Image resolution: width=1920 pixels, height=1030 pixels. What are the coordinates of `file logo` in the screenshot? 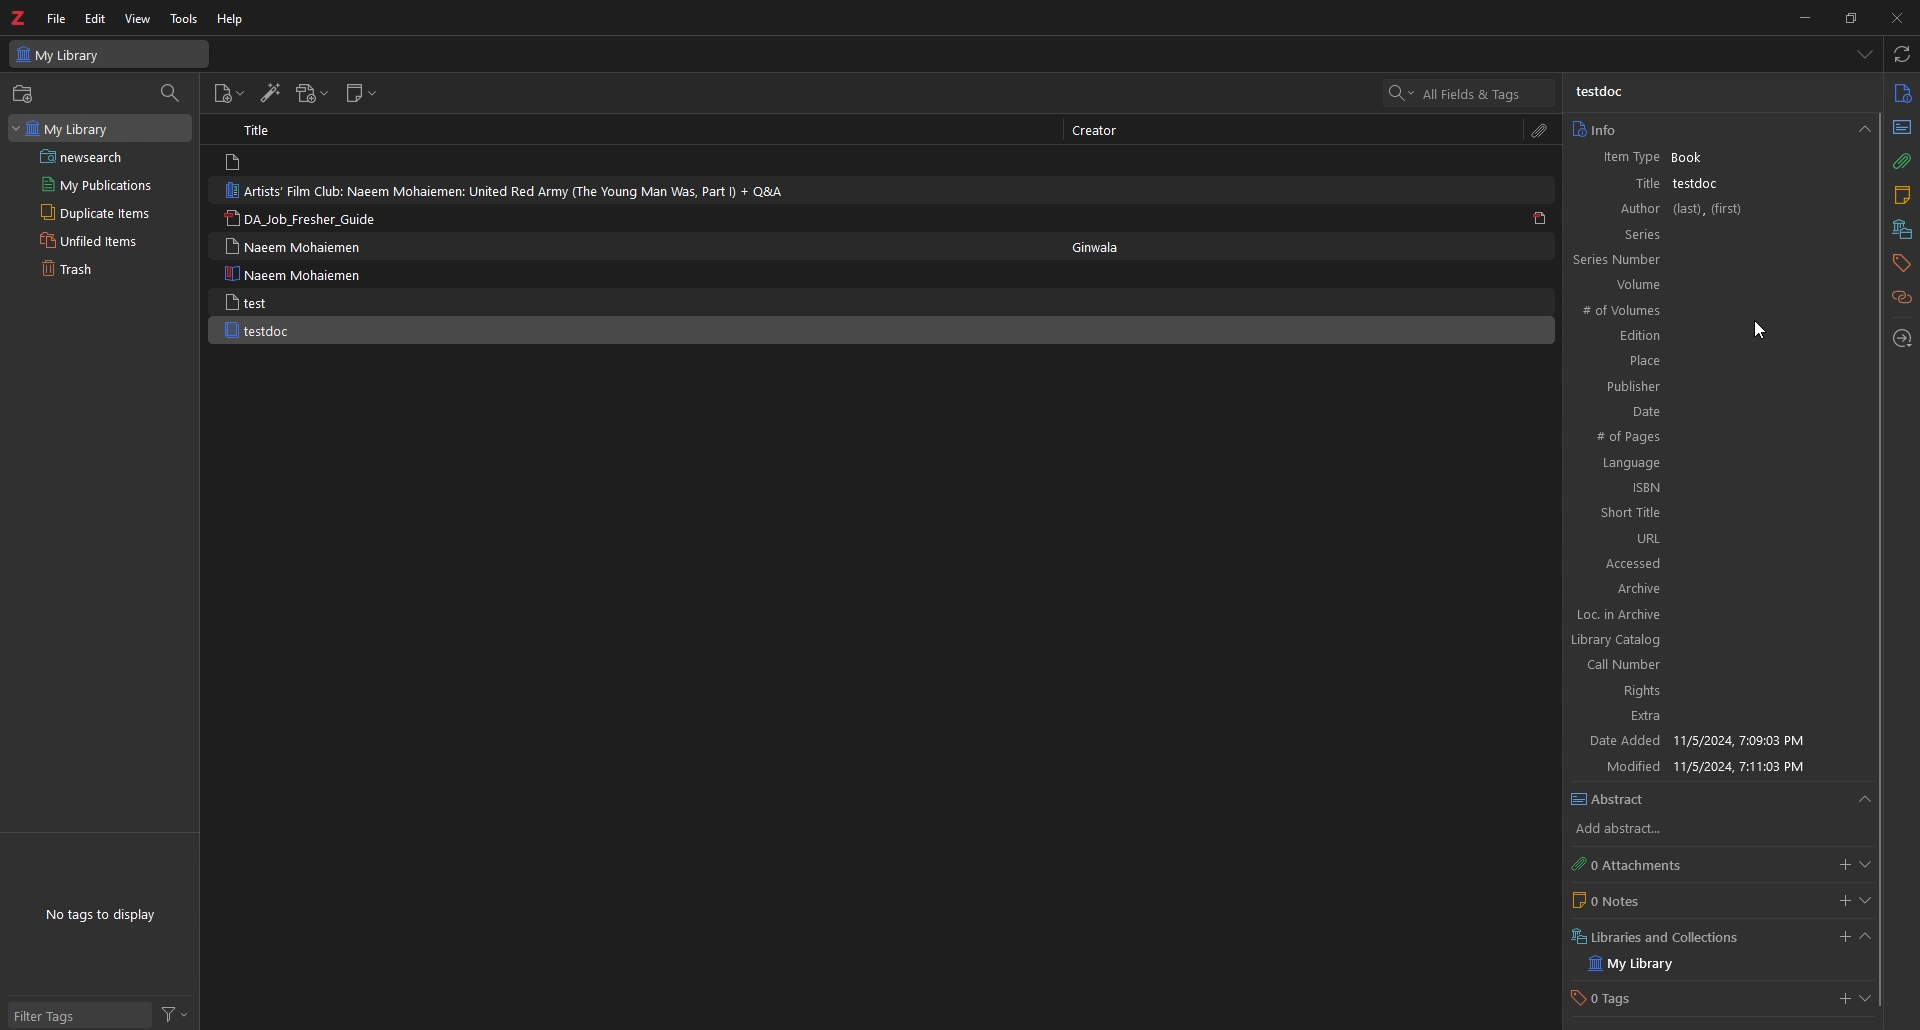 It's located at (236, 162).